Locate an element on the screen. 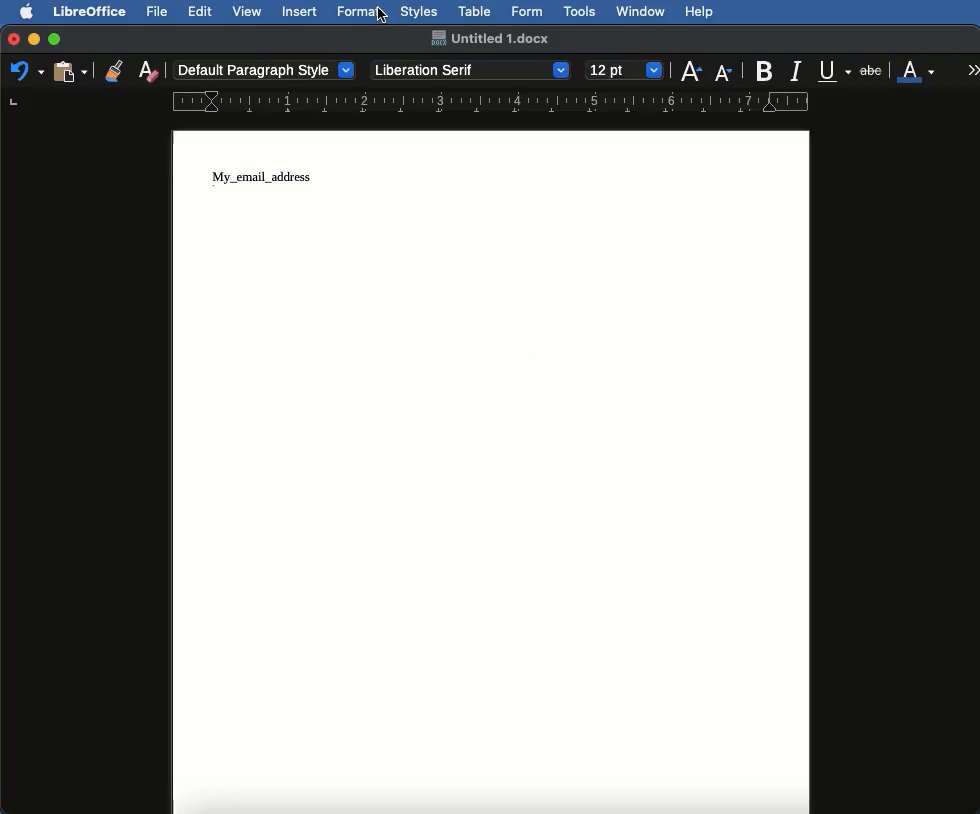 This screenshot has width=980, height=814. Font style is located at coordinates (472, 70).